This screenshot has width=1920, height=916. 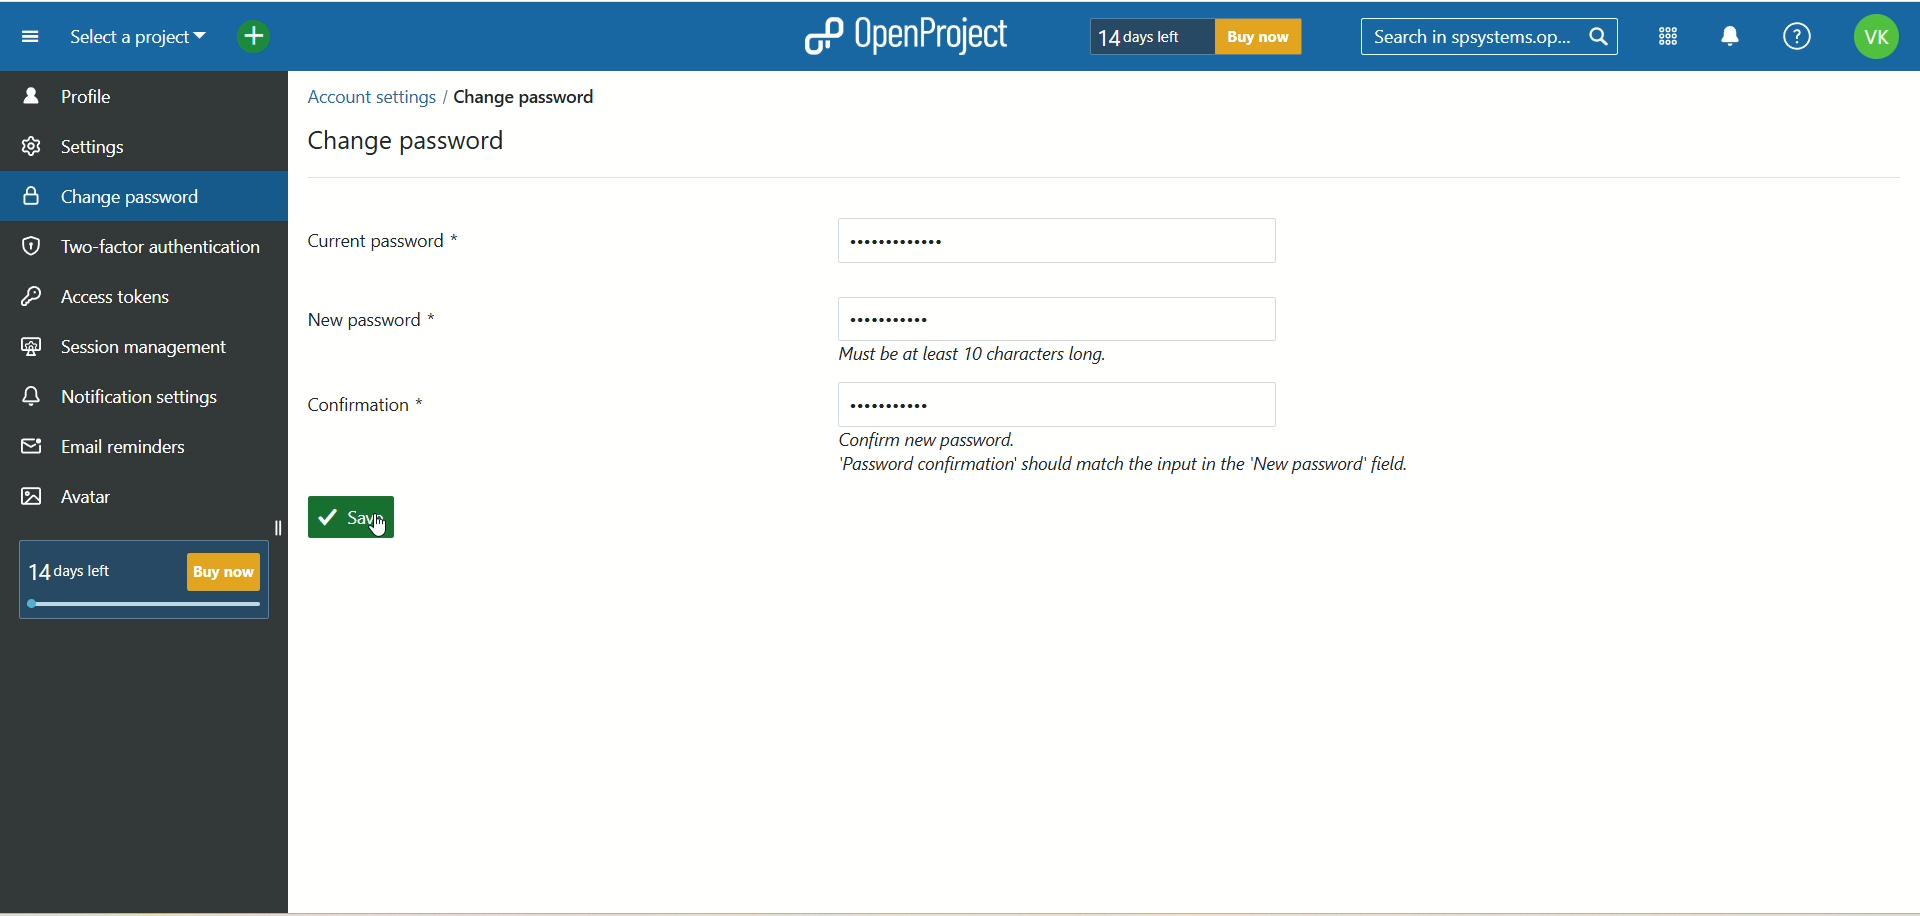 What do you see at coordinates (1672, 37) in the screenshot?
I see `module` at bounding box center [1672, 37].